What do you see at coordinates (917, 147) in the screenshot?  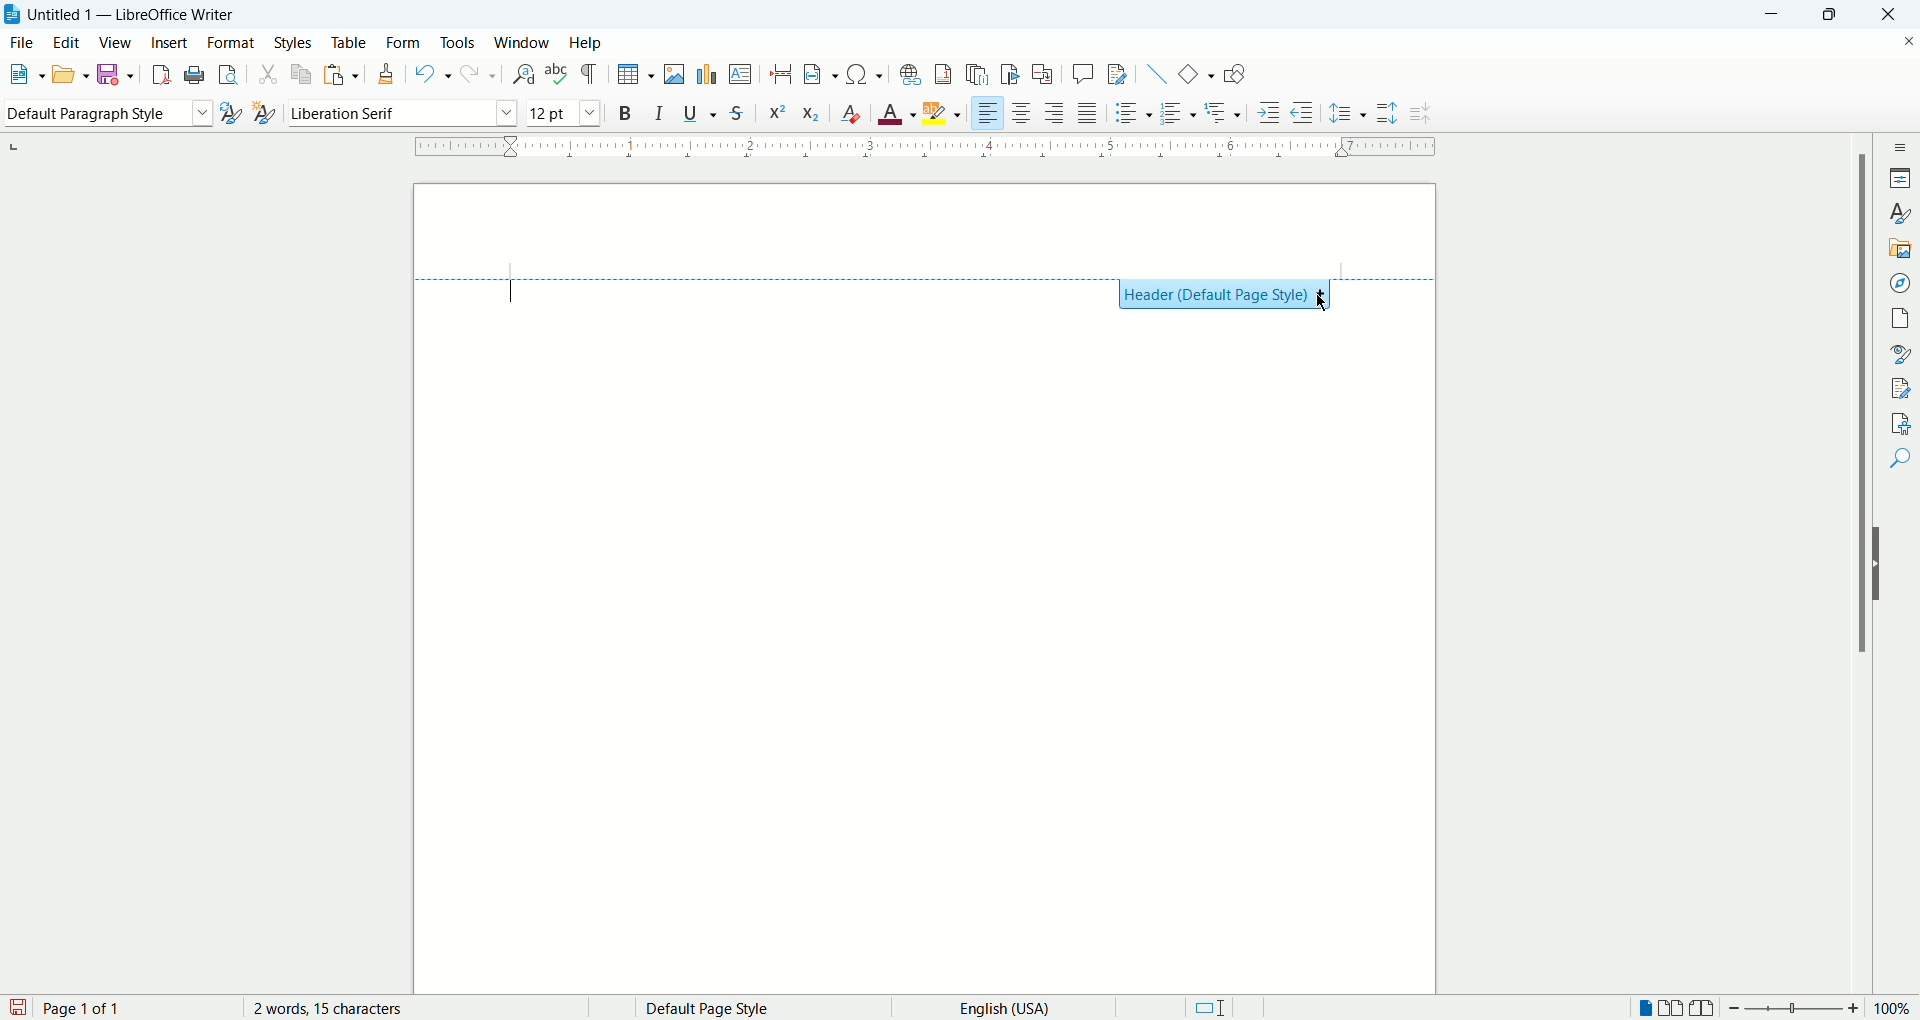 I see `ruler` at bounding box center [917, 147].